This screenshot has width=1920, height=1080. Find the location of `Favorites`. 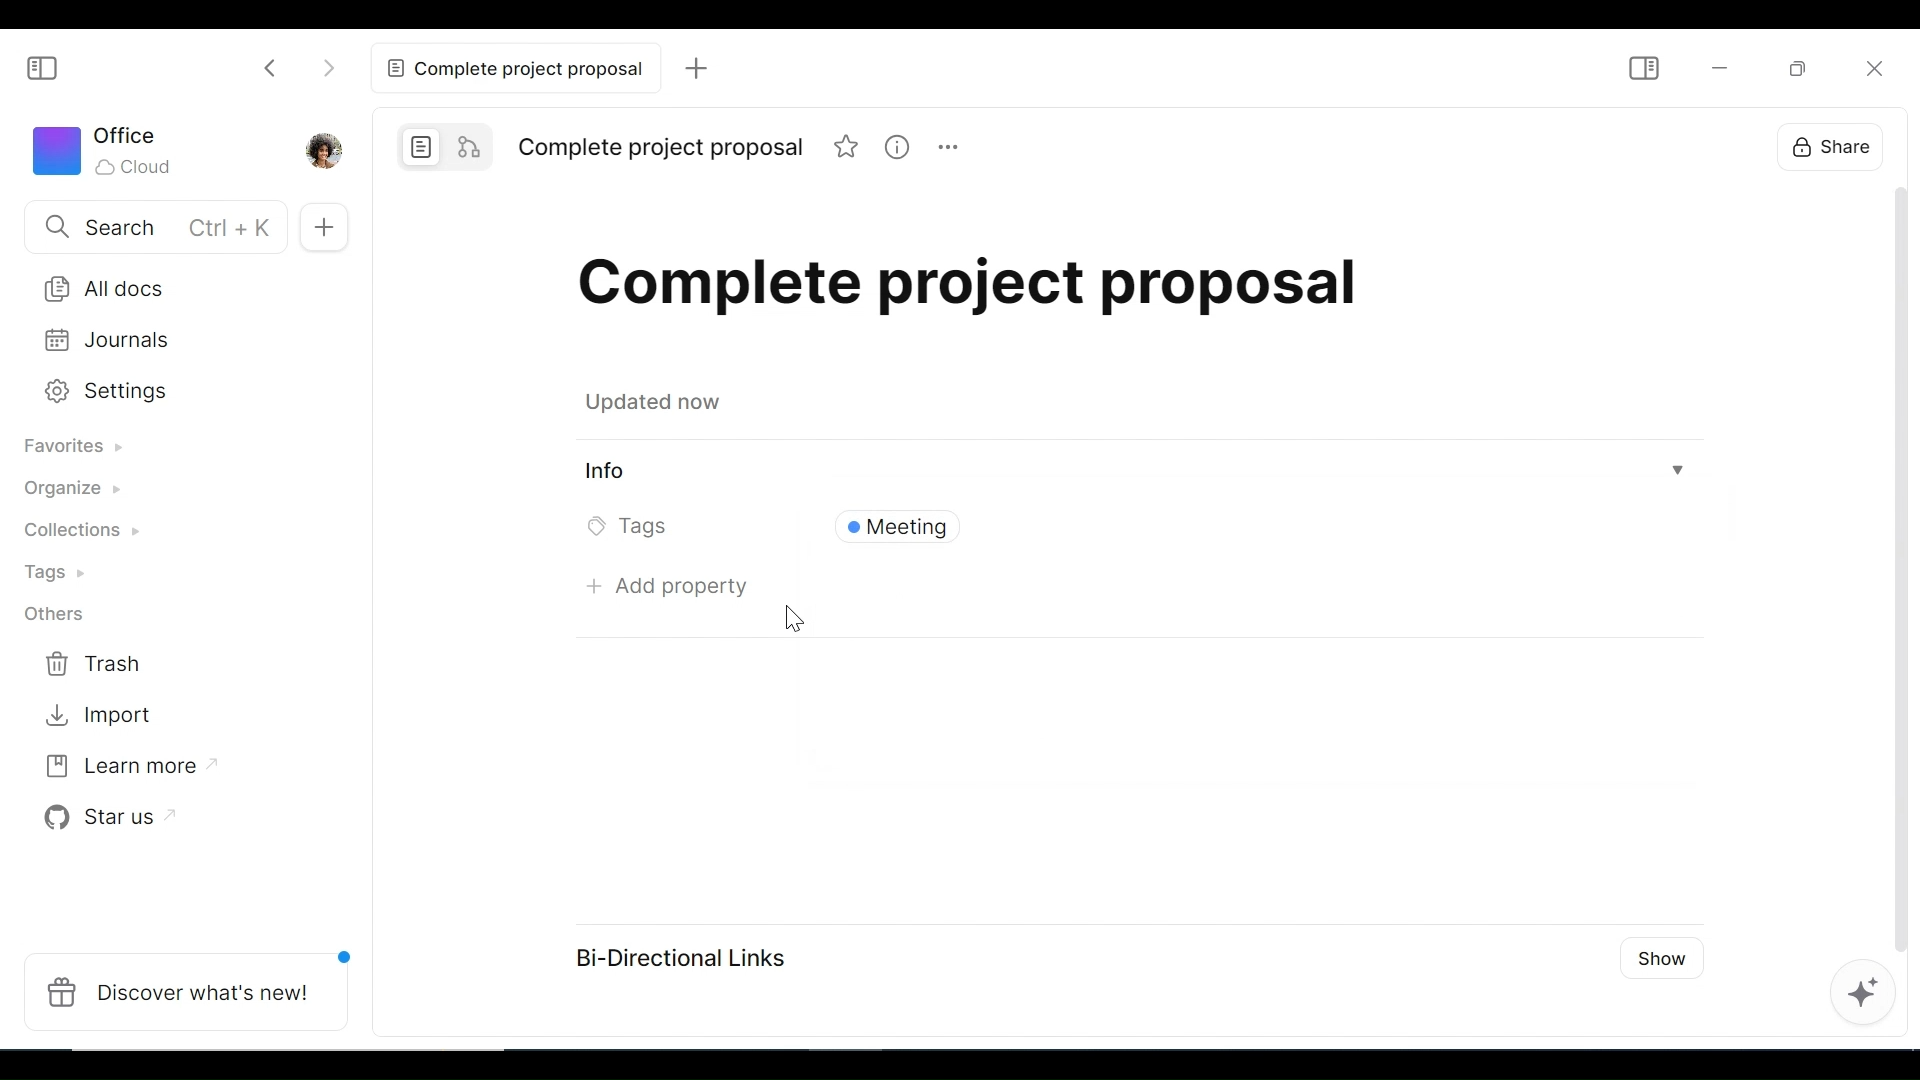

Favorites is located at coordinates (87, 450).